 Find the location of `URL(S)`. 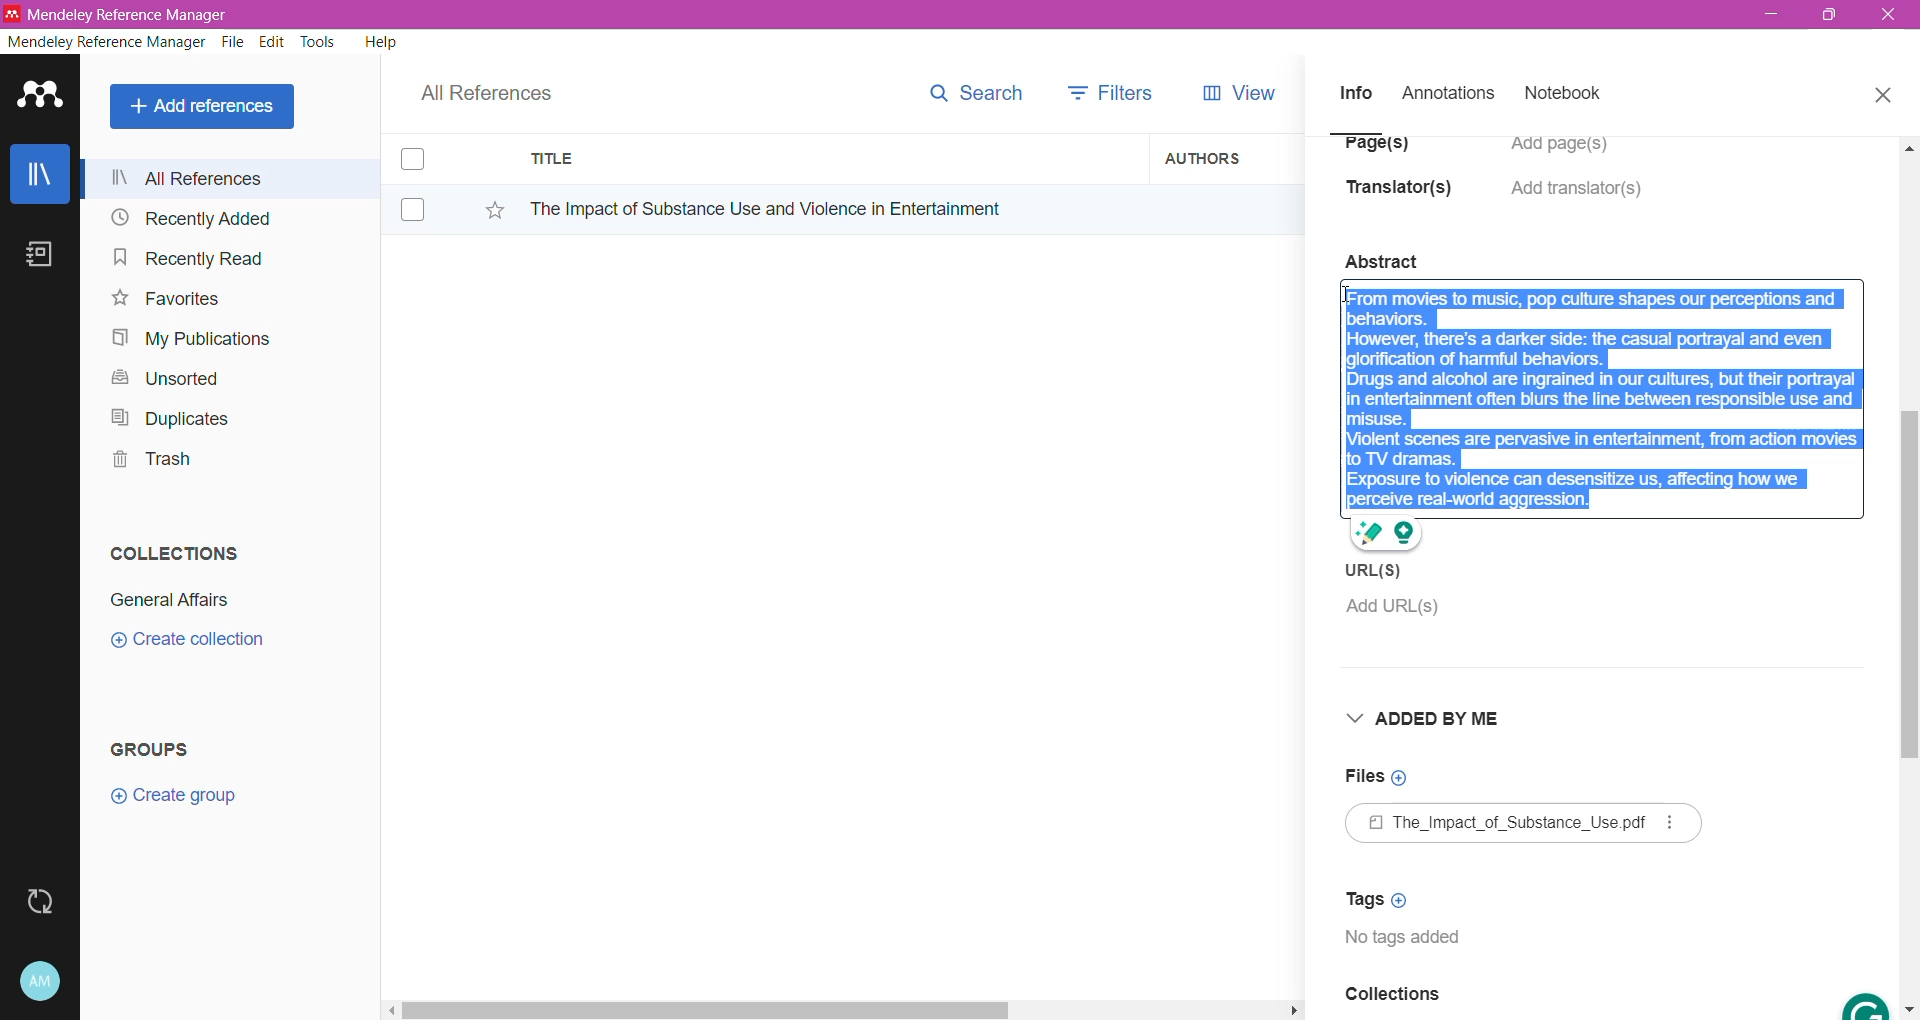

URL(S) is located at coordinates (1378, 569).